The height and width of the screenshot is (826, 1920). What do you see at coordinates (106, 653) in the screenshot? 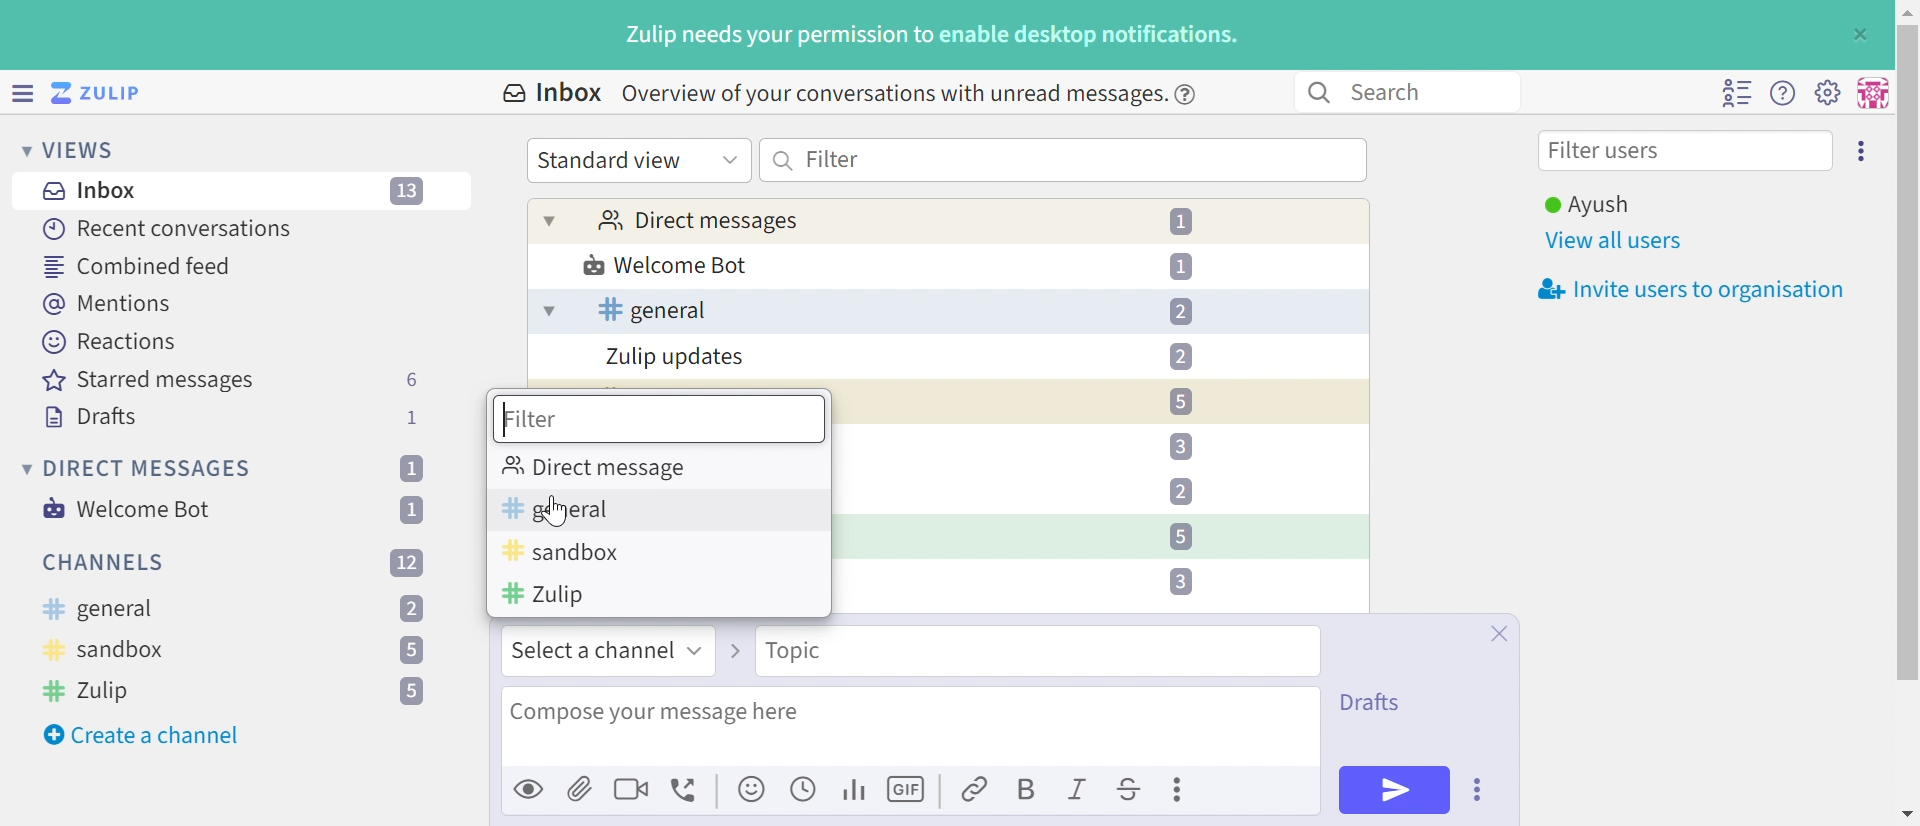
I see `sandbox` at bounding box center [106, 653].